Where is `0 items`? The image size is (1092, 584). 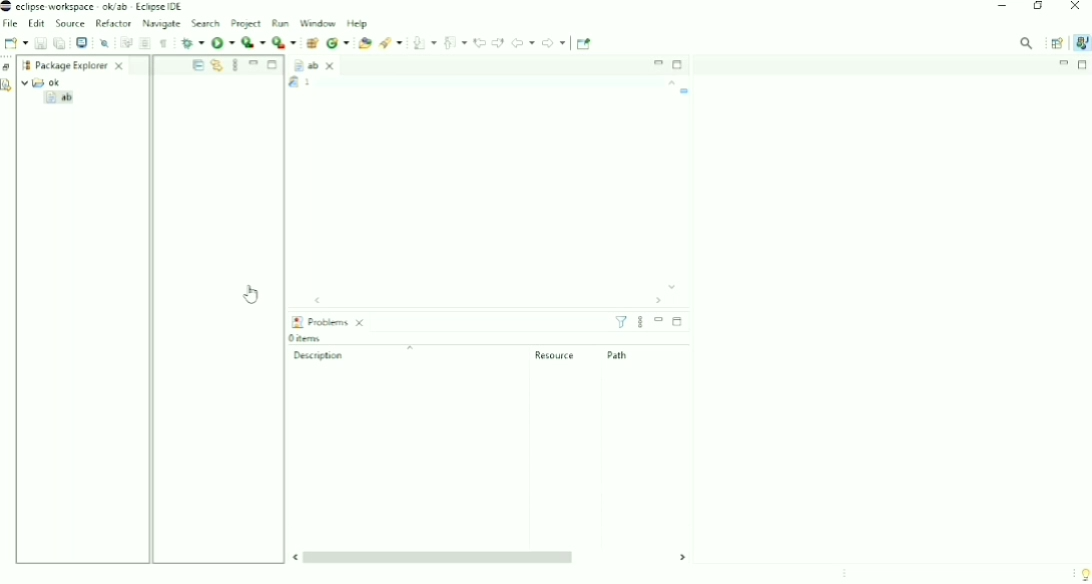 0 items is located at coordinates (310, 338).